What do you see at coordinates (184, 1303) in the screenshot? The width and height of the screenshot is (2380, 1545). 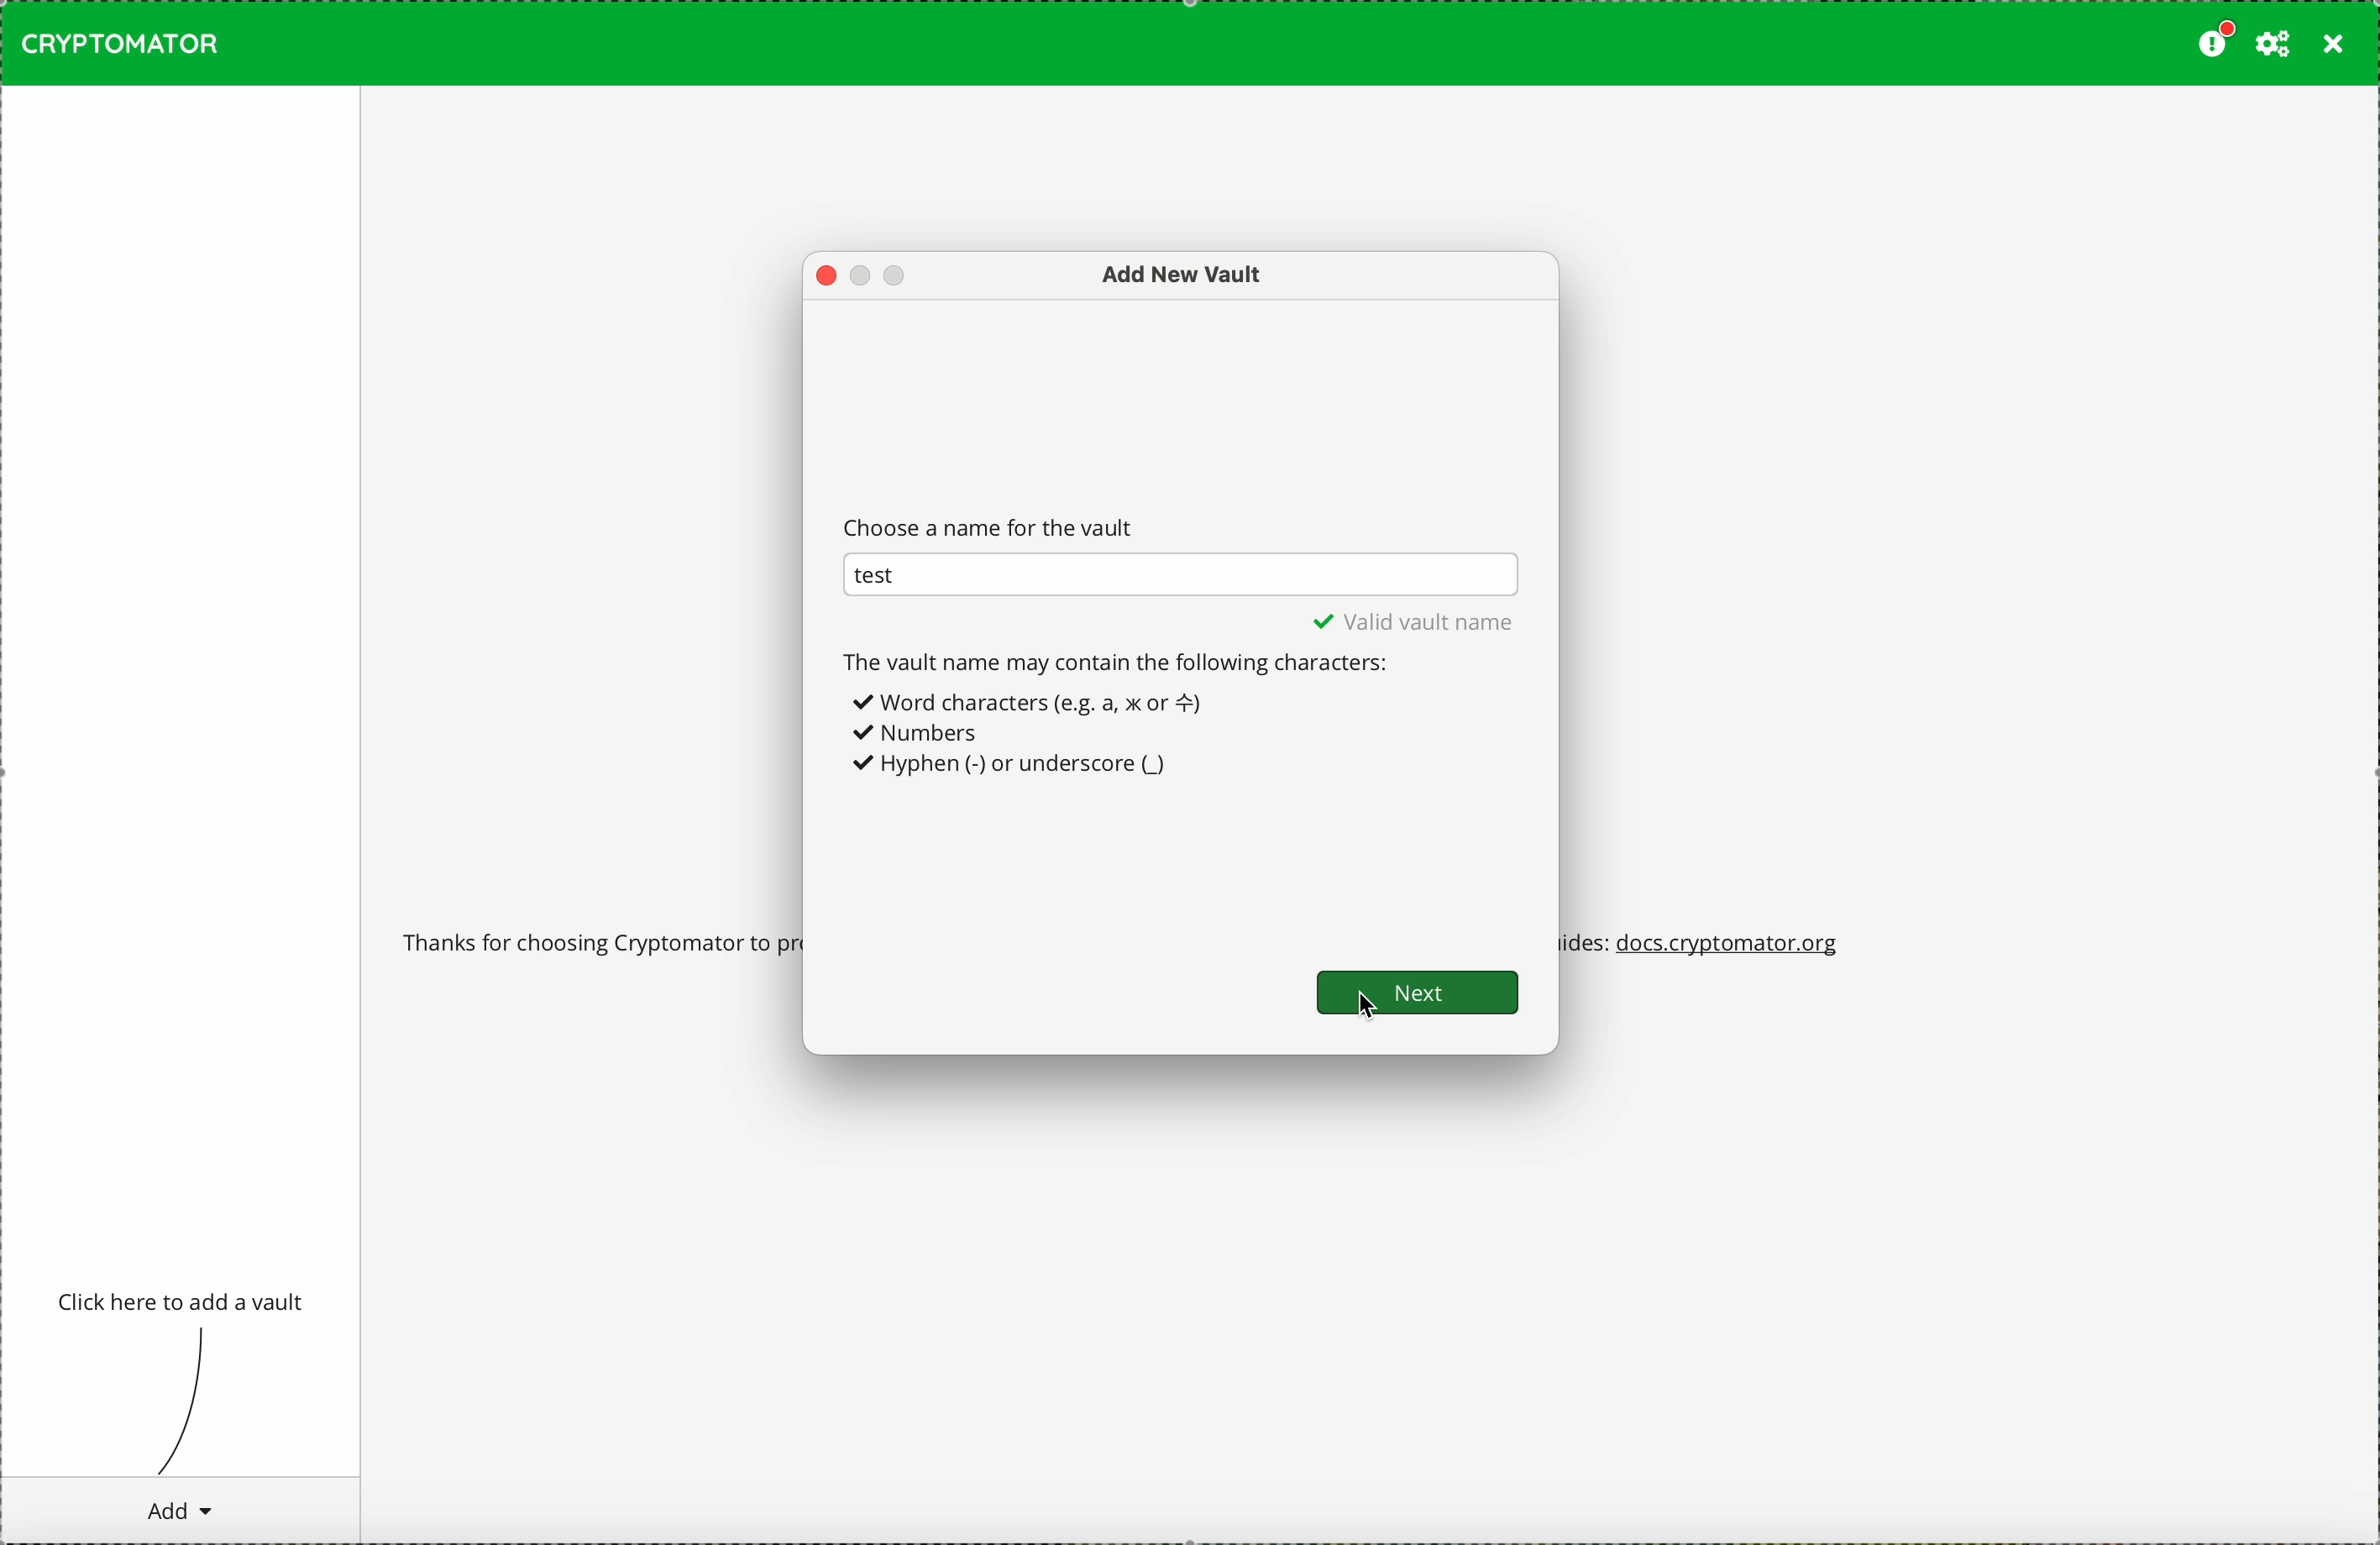 I see `click to add a vault` at bounding box center [184, 1303].